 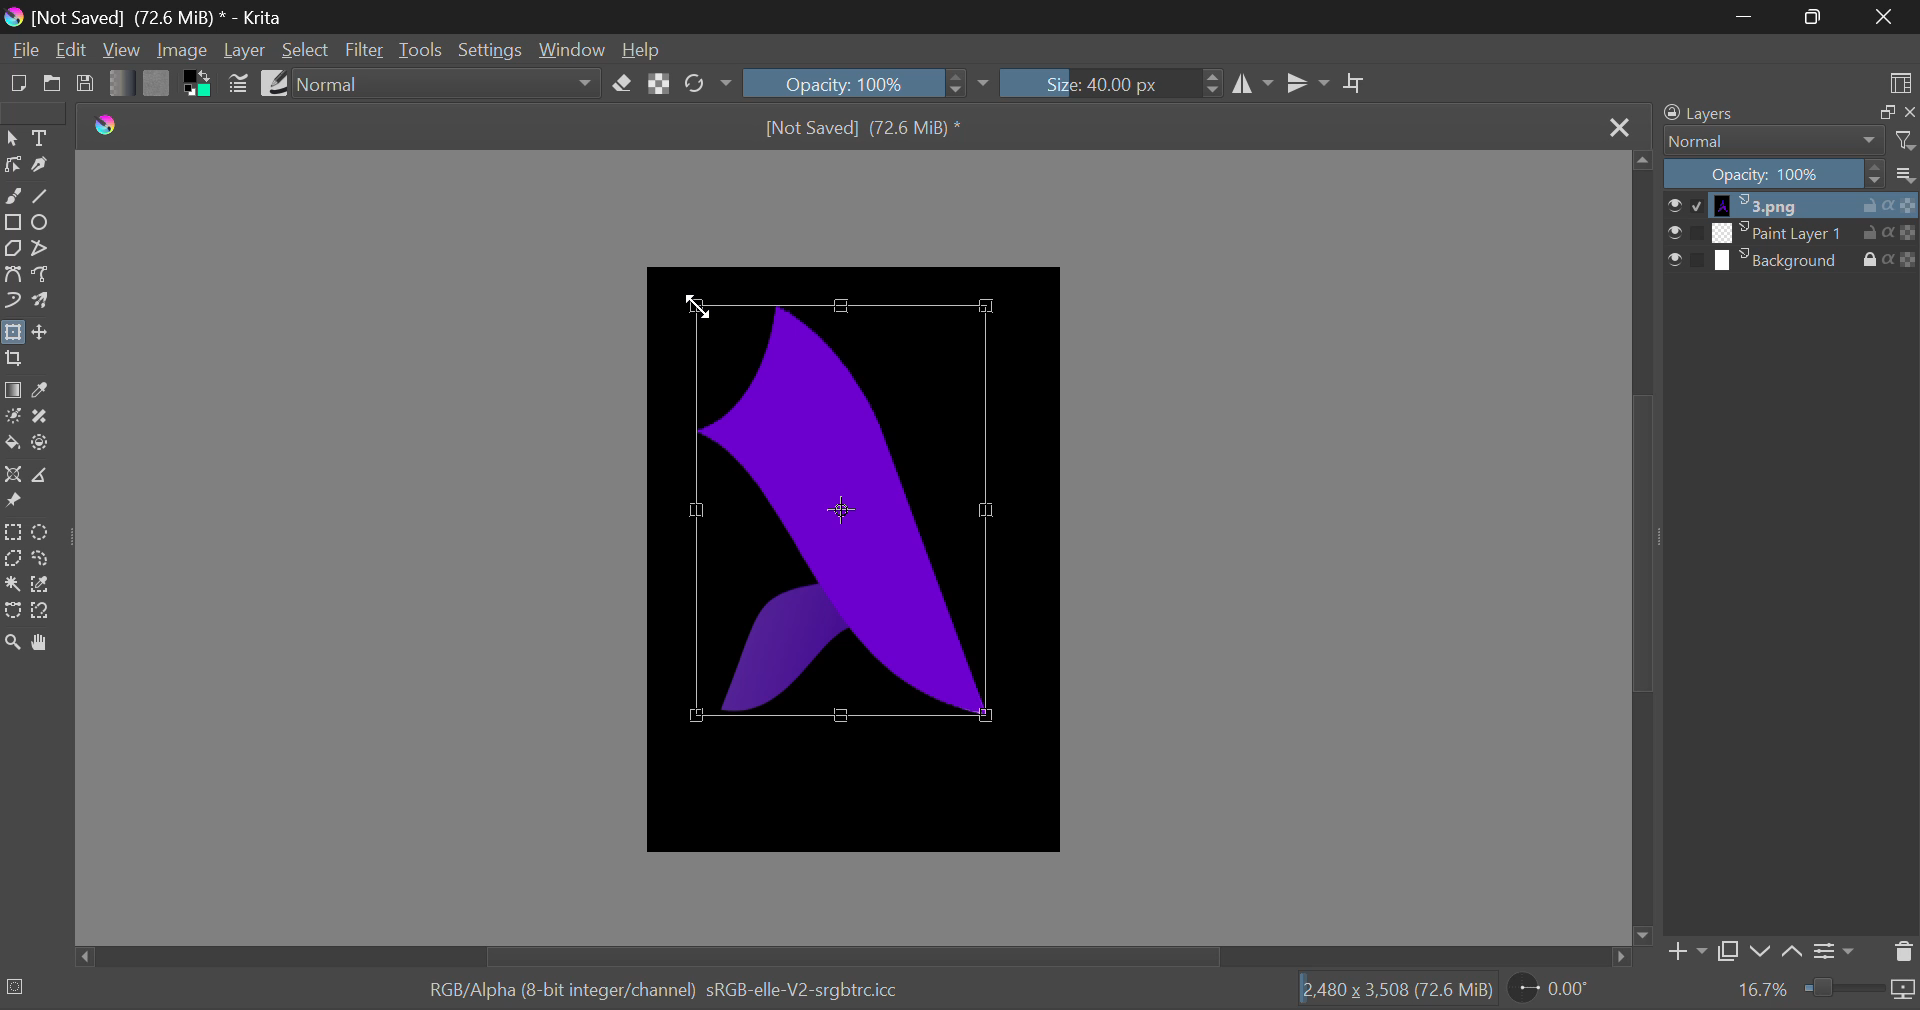 I want to click on Magnetic Curve Selection, so click(x=44, y=612).